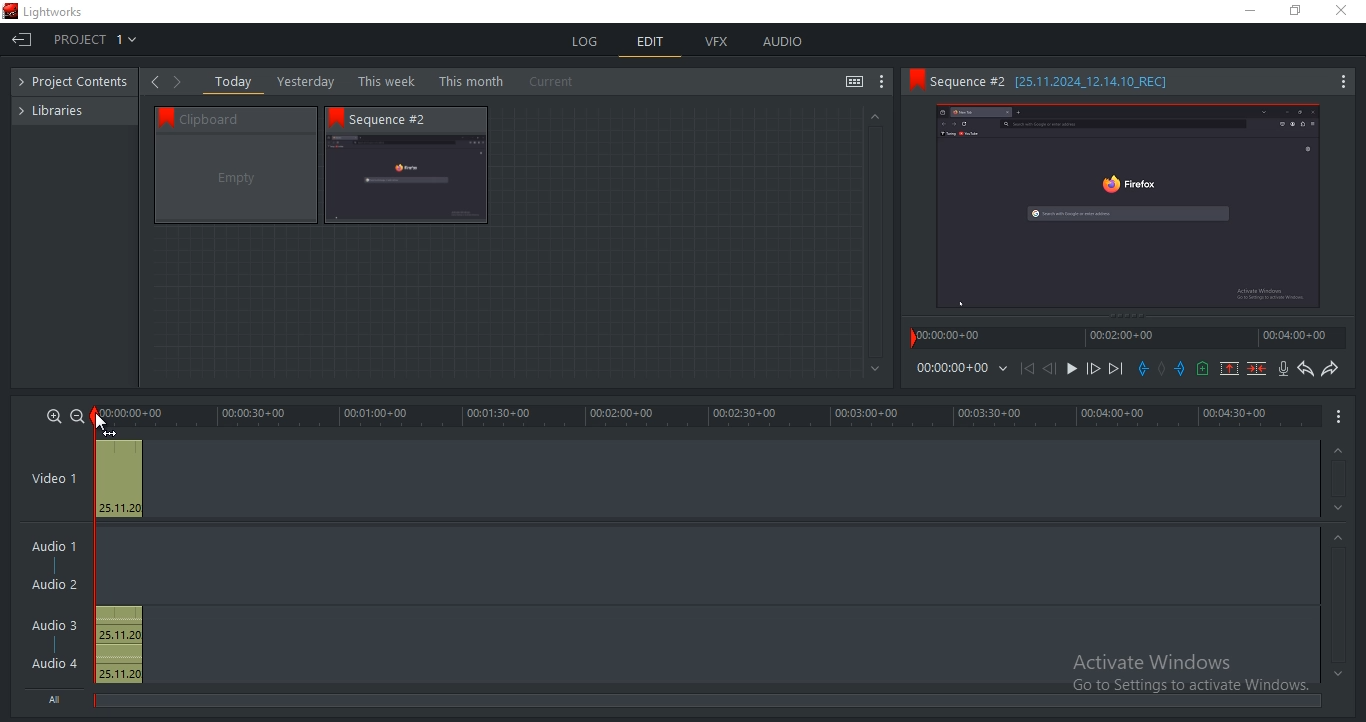 The image size is (1366, 722). I want to click on Sequence #2, so click(399, 119).